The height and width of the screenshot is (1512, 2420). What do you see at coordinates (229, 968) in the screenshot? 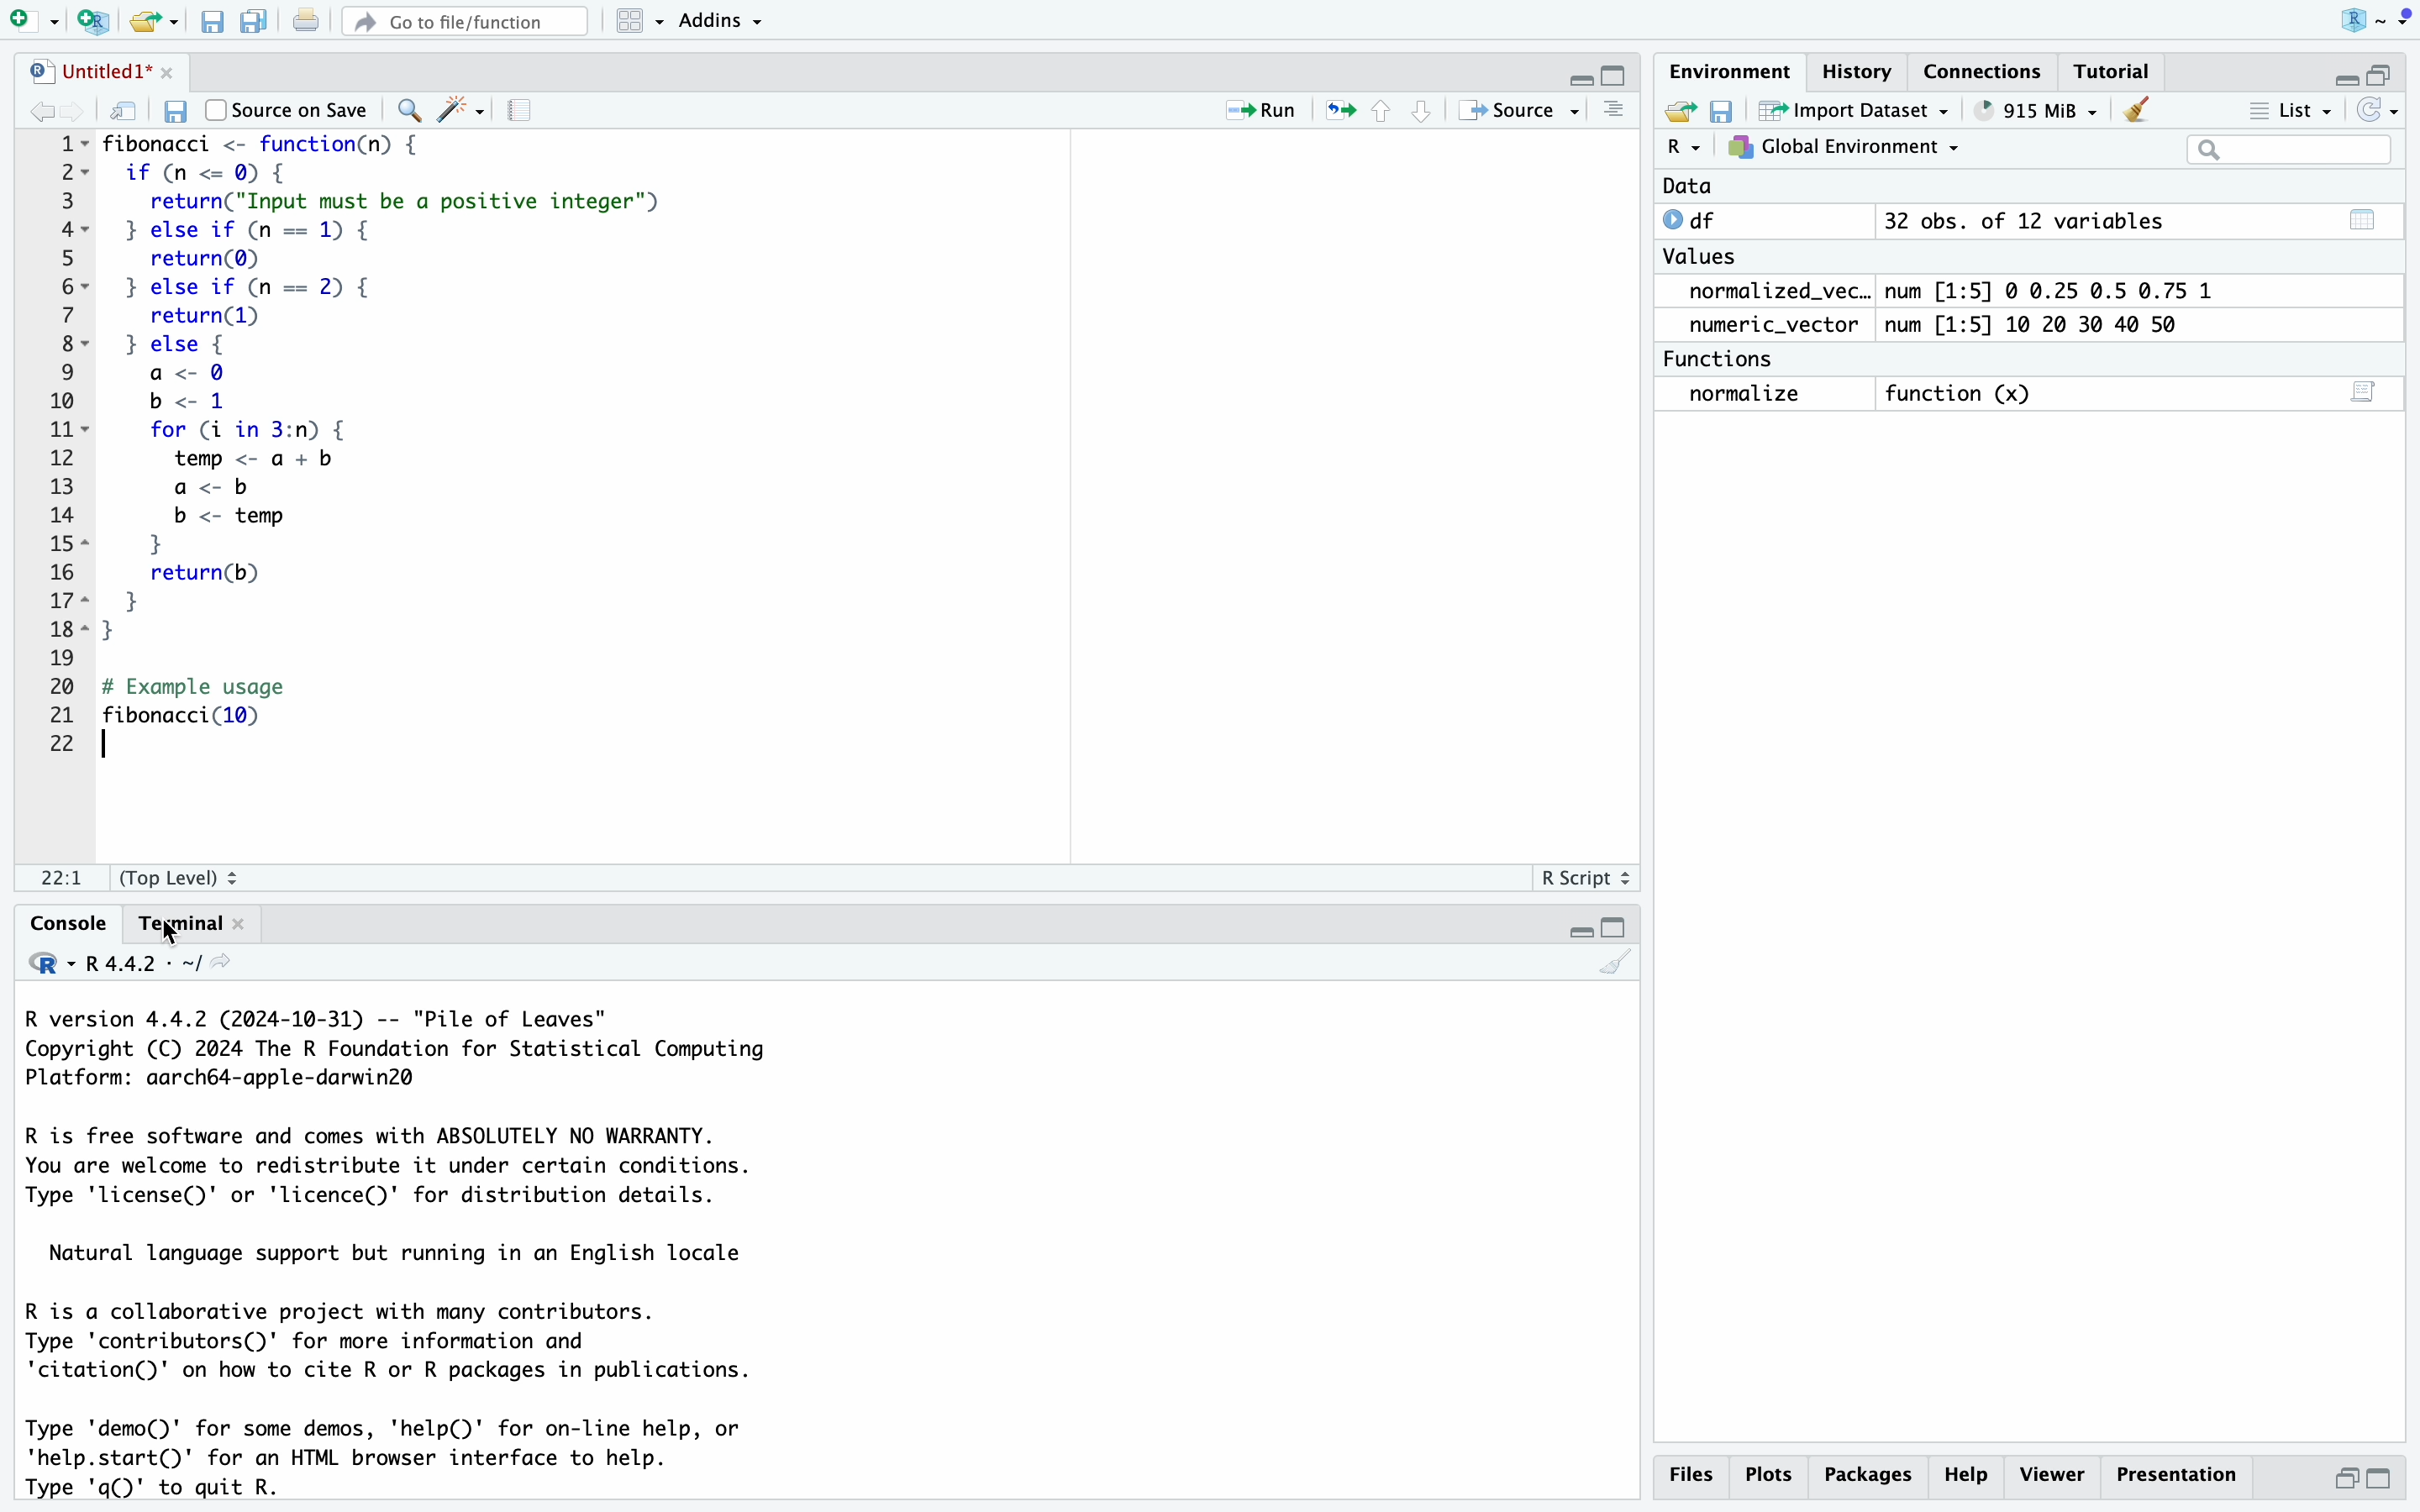
I see `view the current working directory` at bounding box center [229, 968].